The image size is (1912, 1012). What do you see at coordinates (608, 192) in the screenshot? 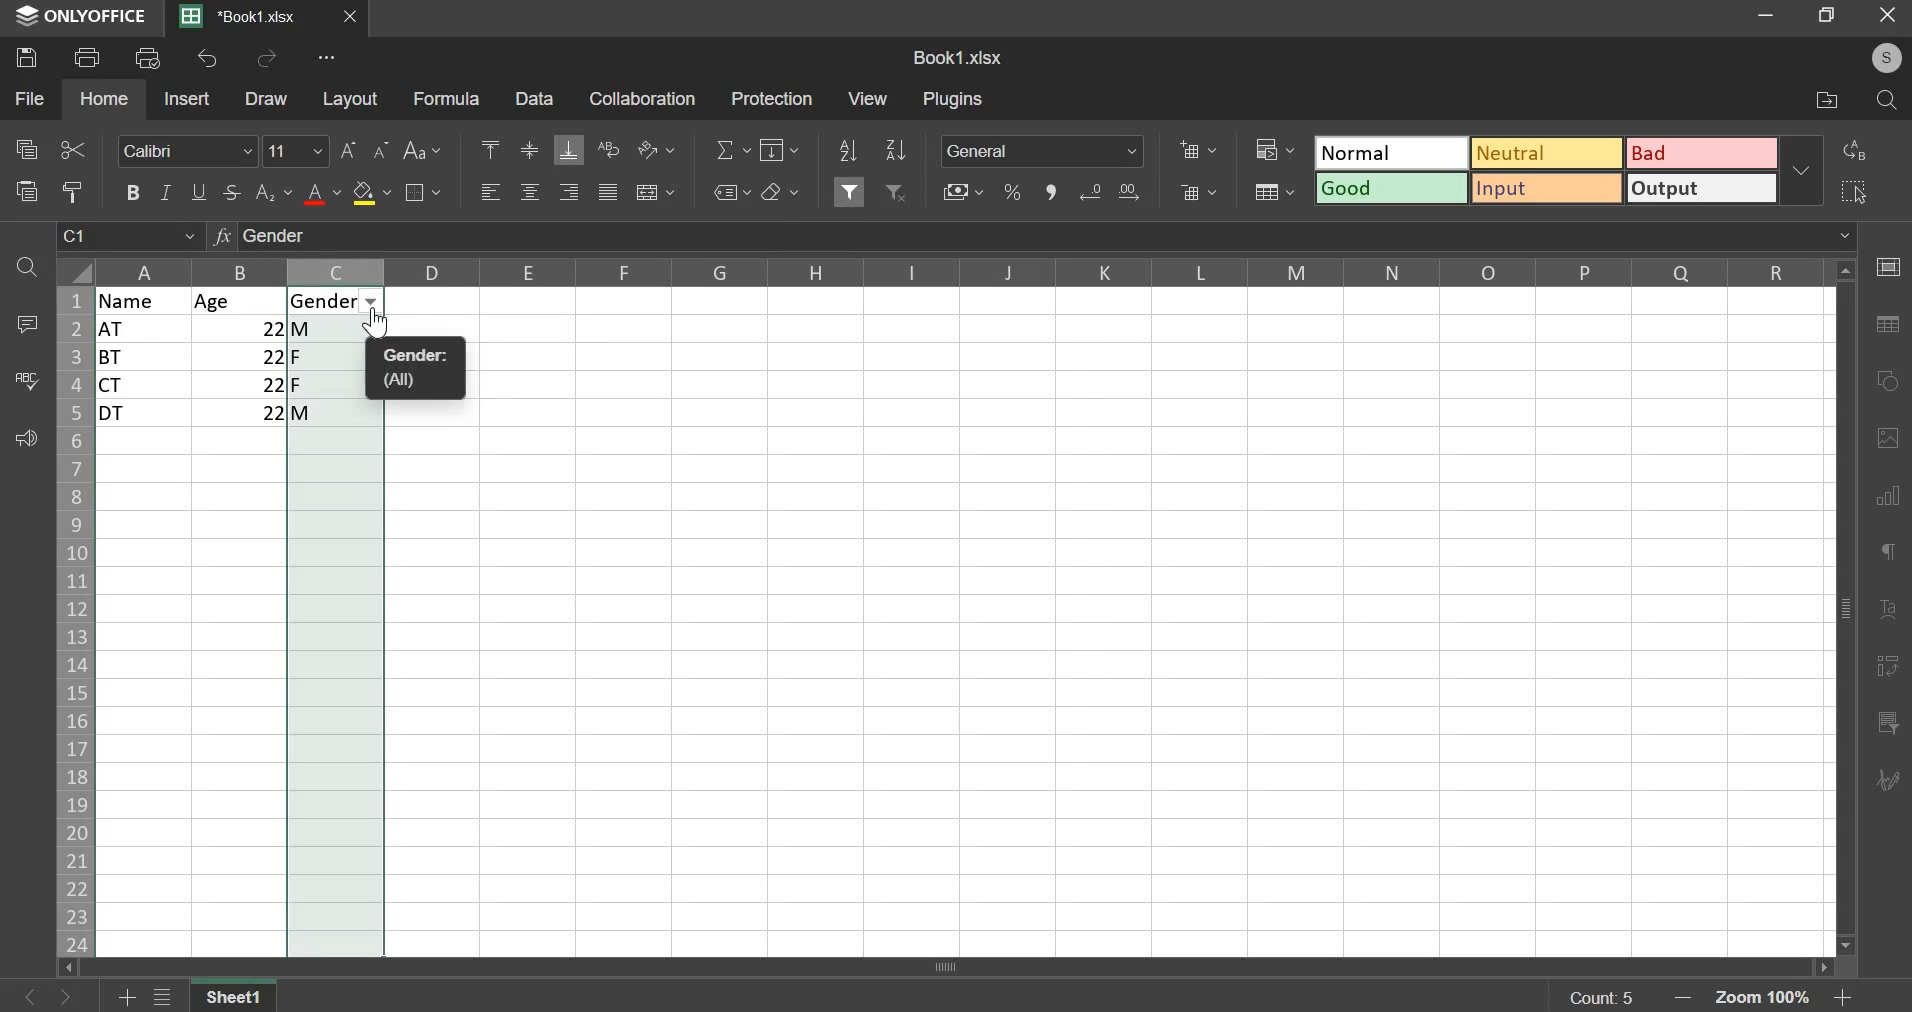
I see `justified` at bounding box center [608, 192].